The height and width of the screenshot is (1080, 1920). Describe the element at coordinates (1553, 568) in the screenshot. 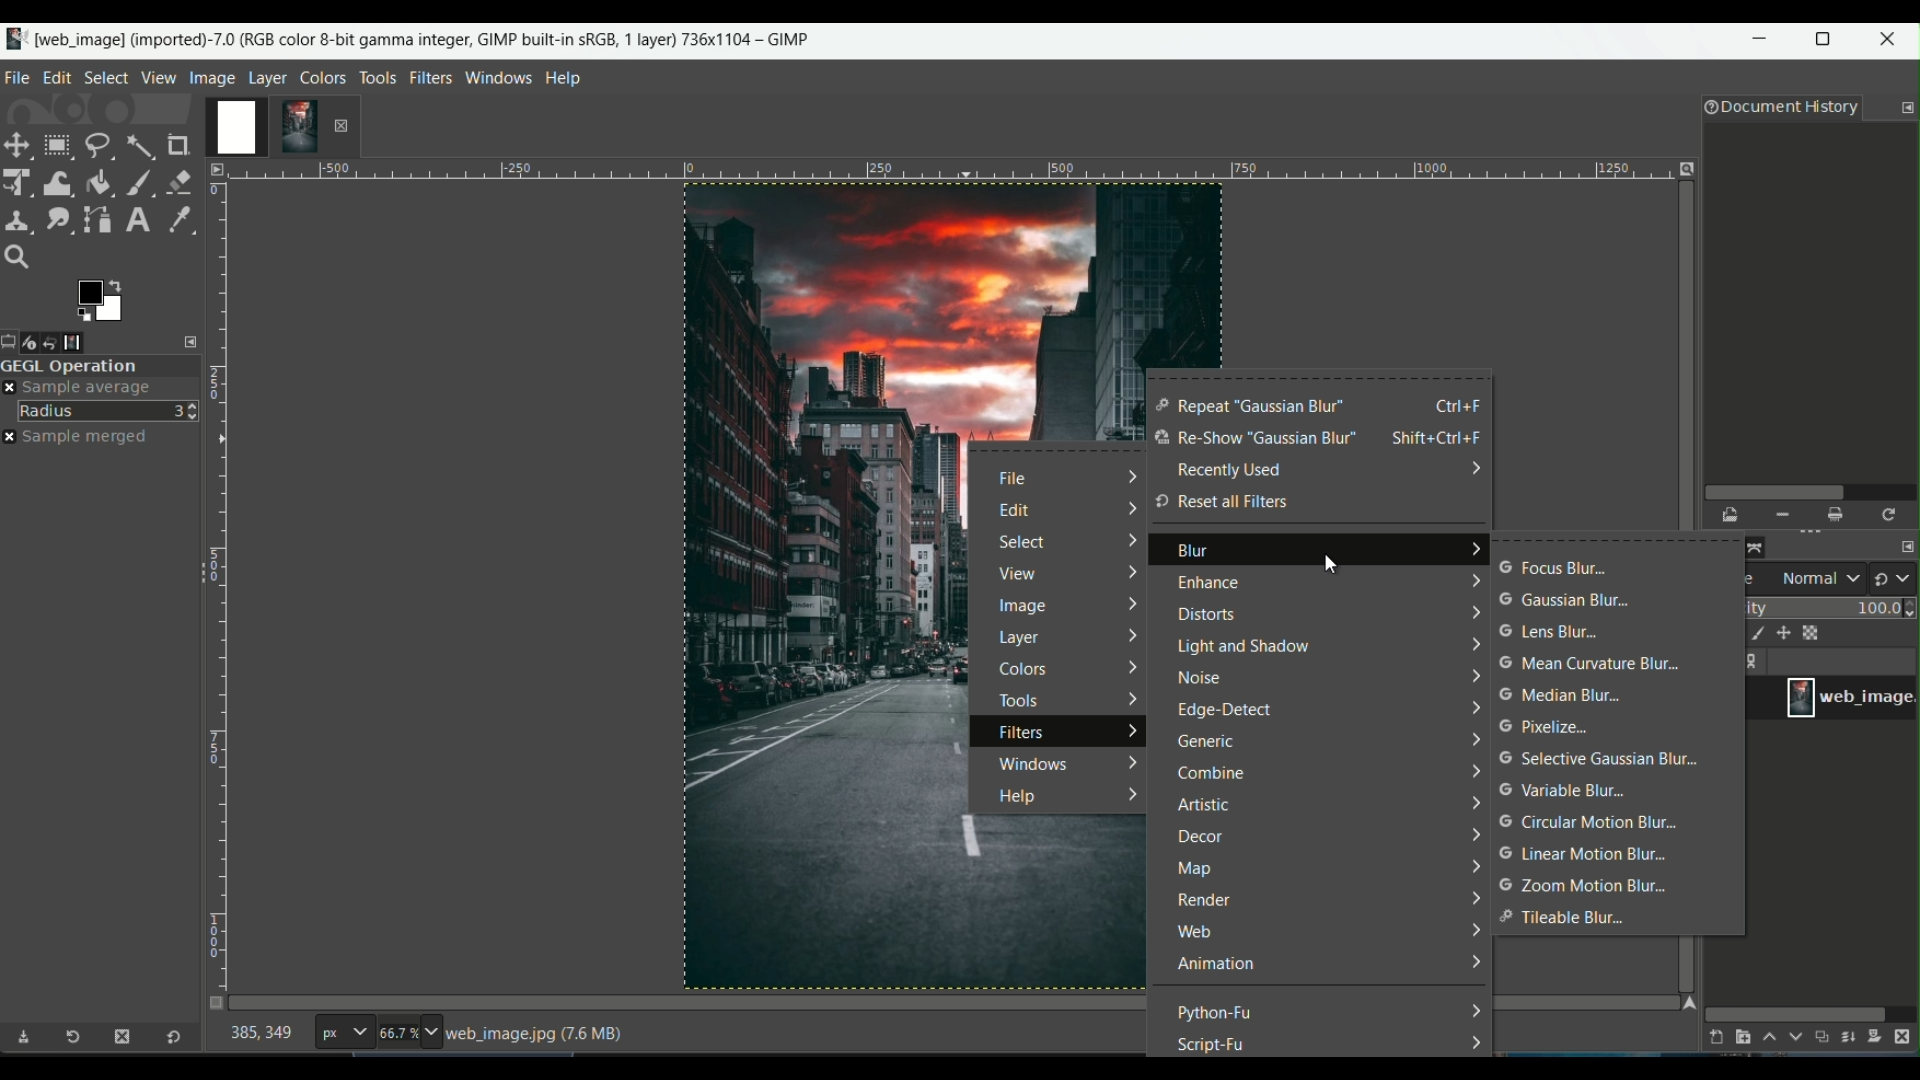

I see `focus blur` at that location.